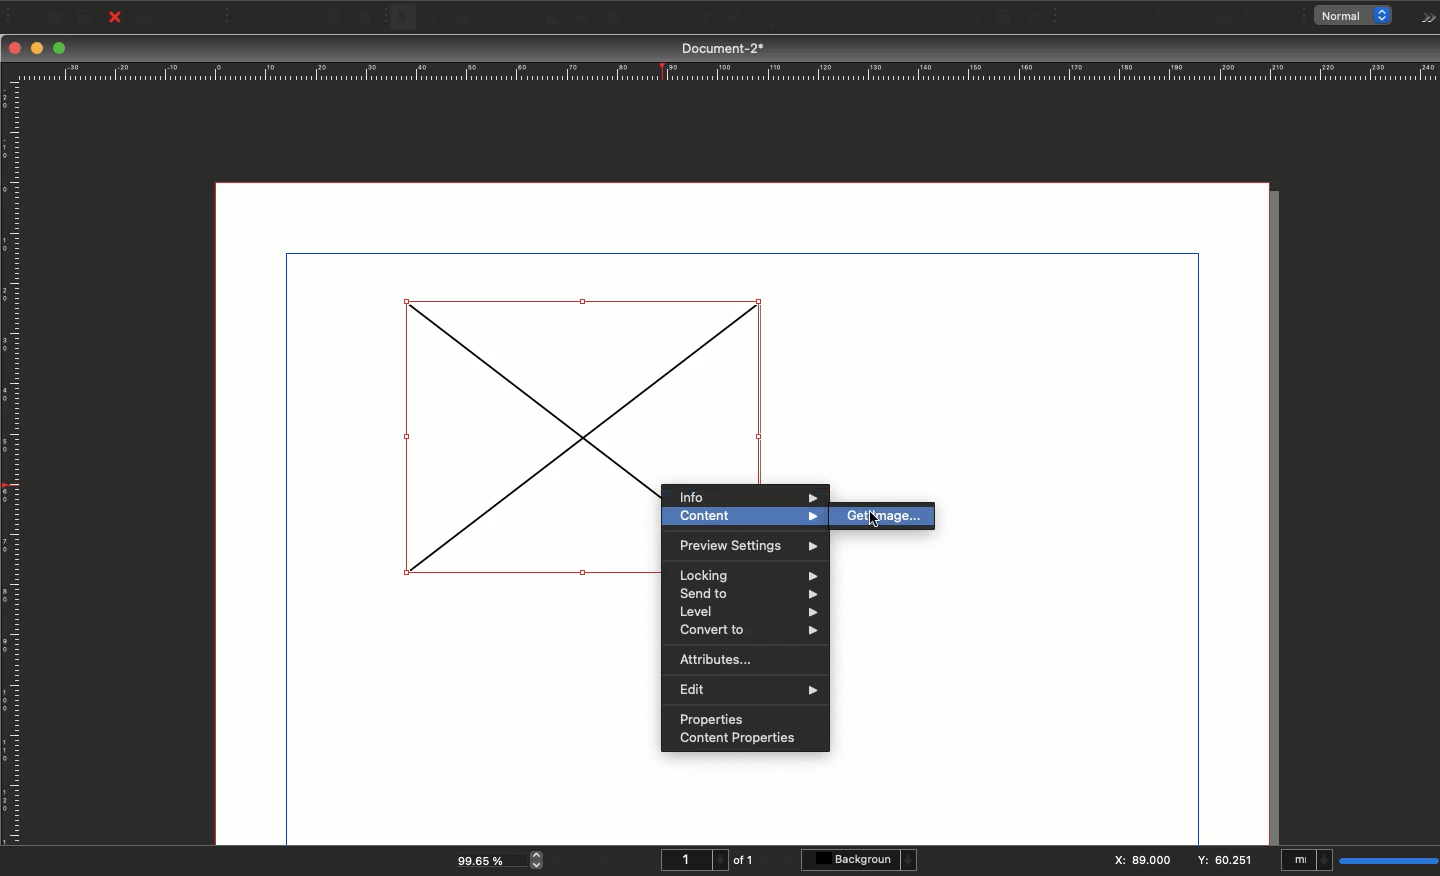  Describe the element at coordinates (336, 18) in the screenshot. I see `Copy` at that location.